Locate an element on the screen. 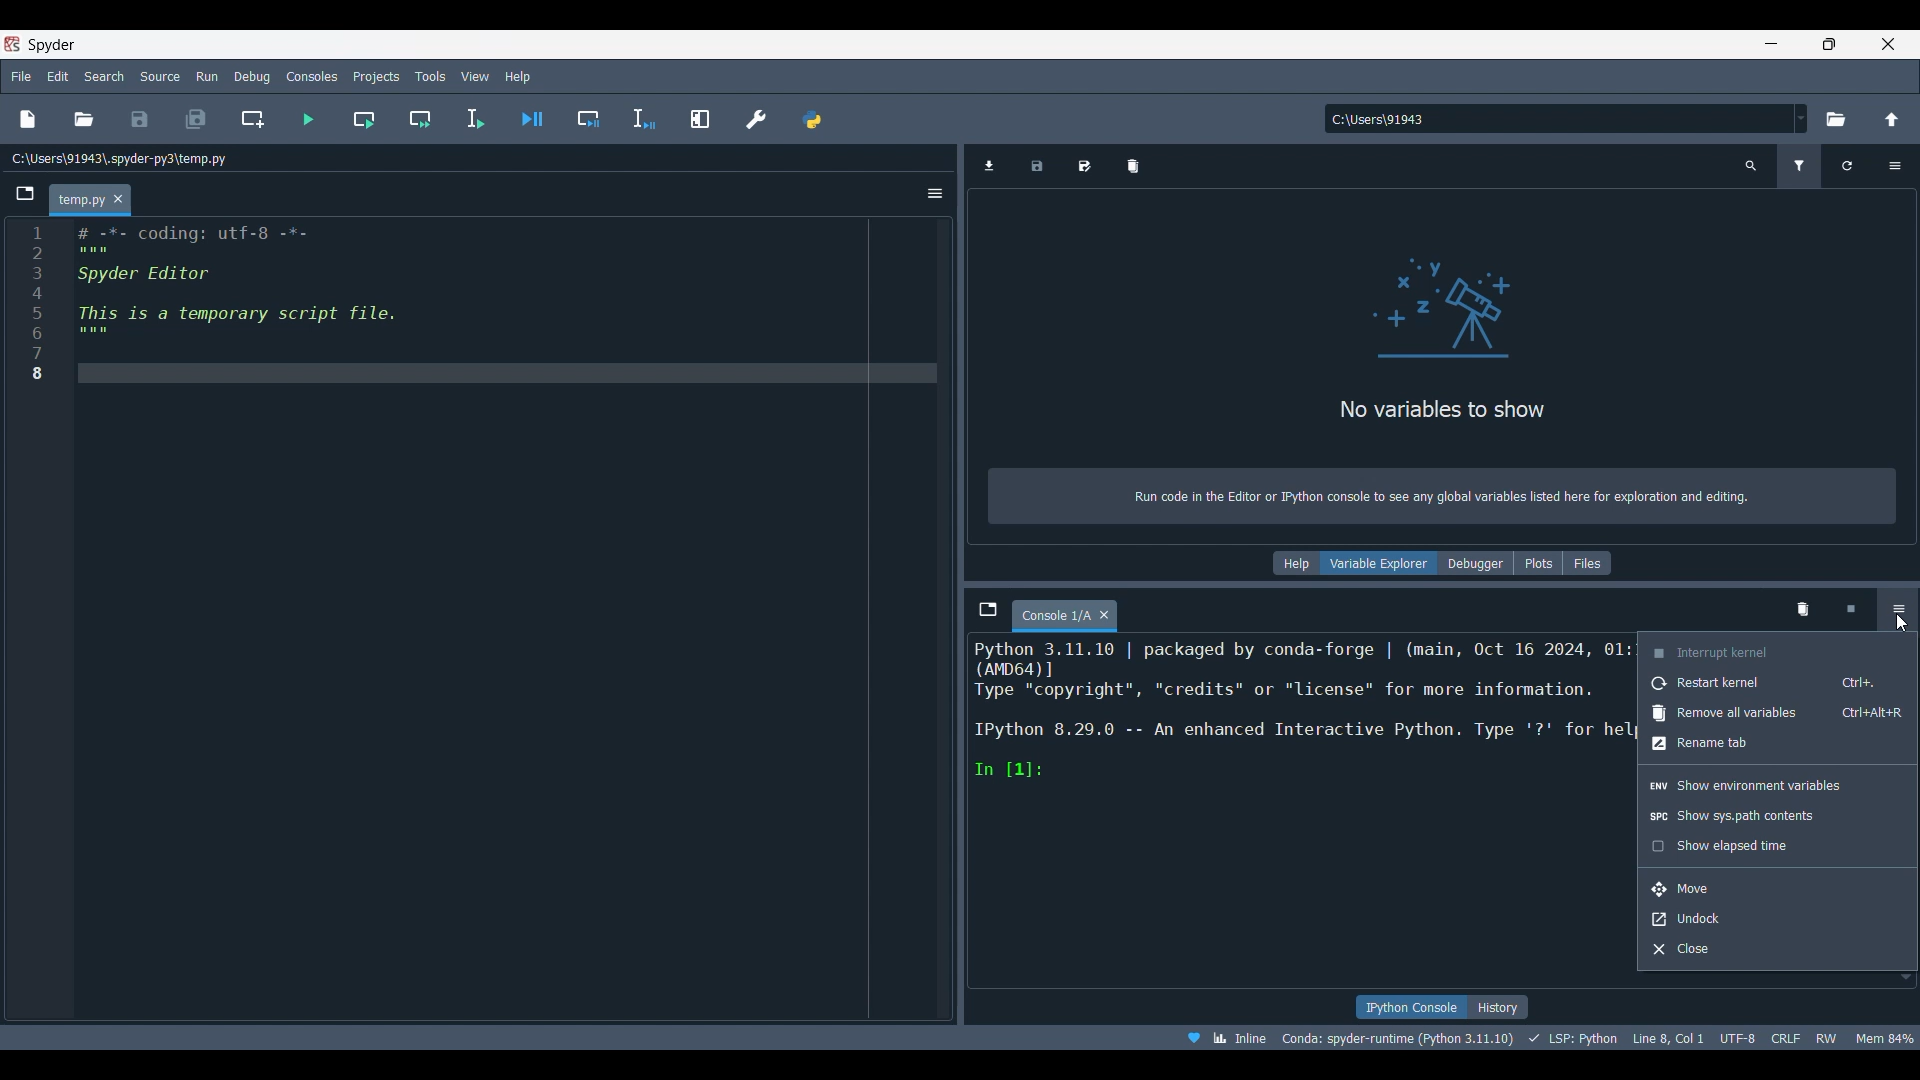 The image size is (1920, 1080). Browse working directory is located at coordinates (1836, 119).